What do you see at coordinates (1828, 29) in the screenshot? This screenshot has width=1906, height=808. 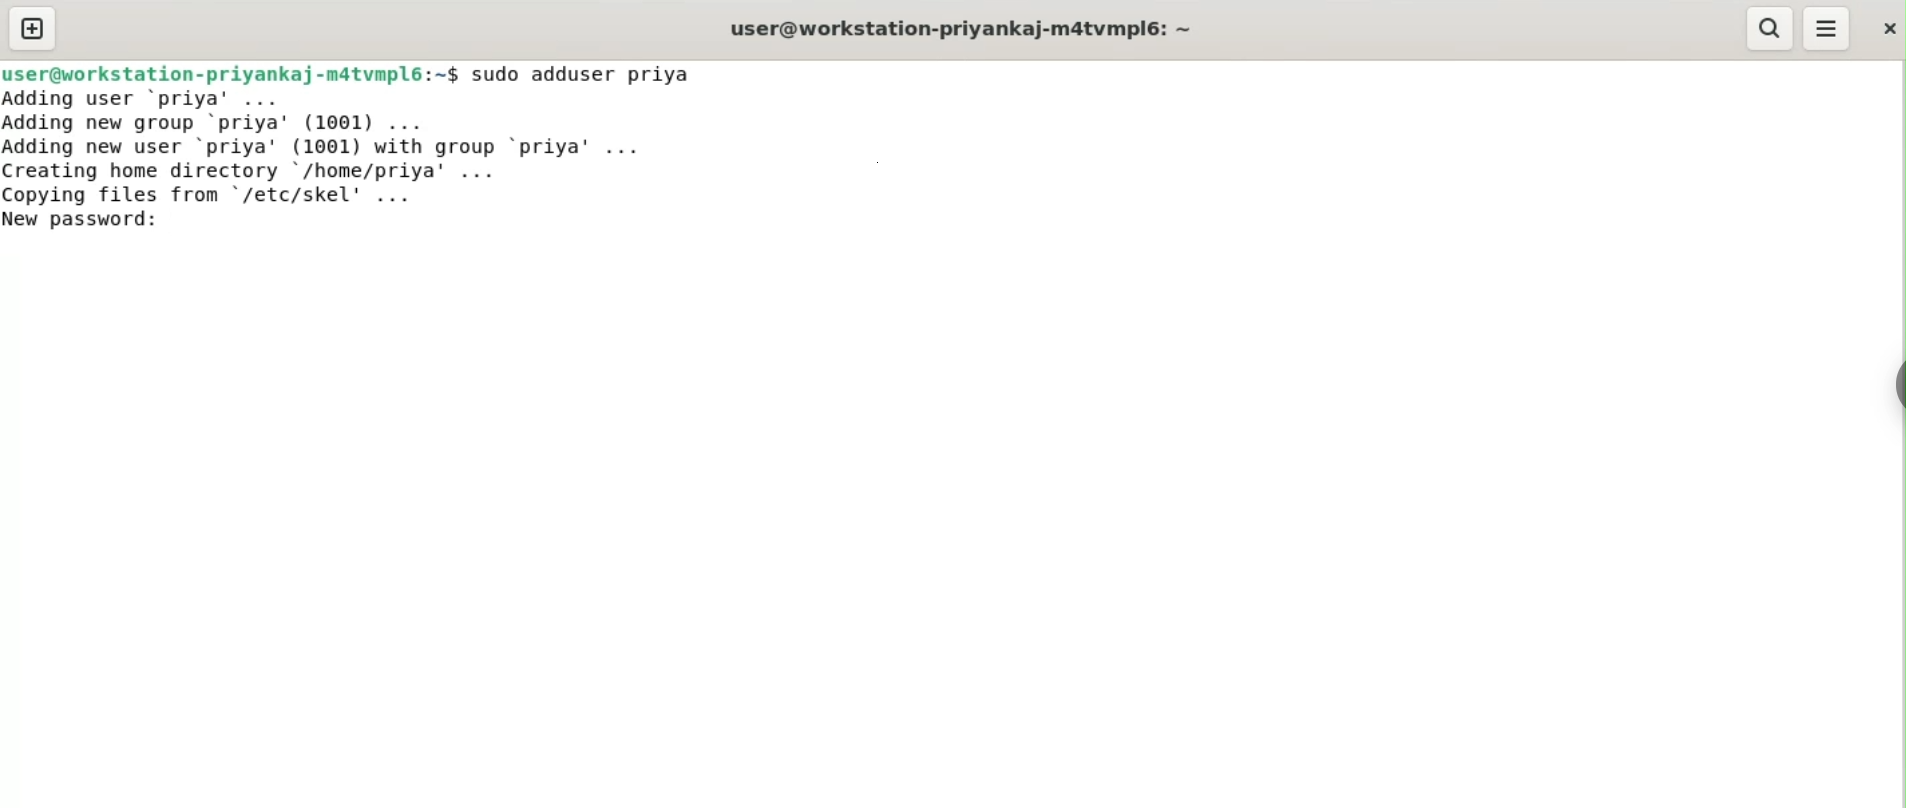 I see `menu` at bounding box center [1828, 29].